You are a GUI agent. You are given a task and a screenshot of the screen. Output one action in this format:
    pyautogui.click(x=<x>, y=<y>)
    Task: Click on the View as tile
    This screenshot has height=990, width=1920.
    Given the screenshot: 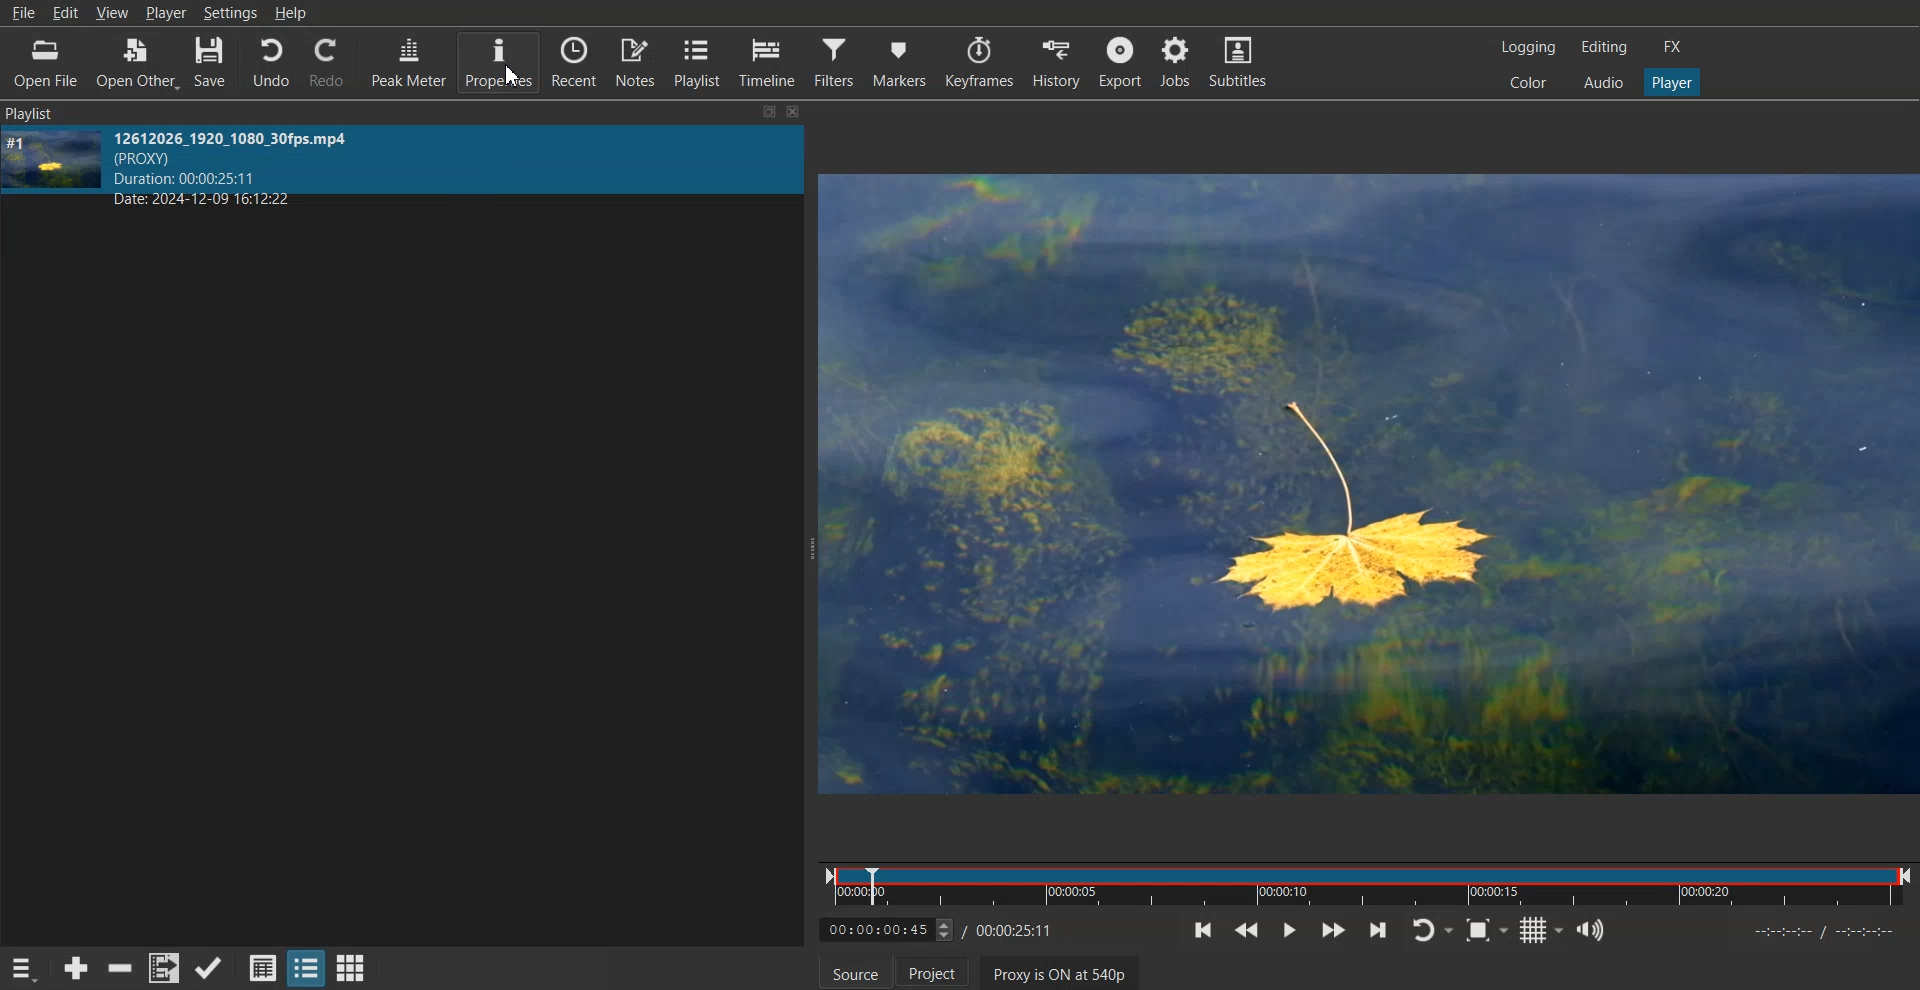 What is the action you would take?
    pyautogui.click(x=306, y=967)
    